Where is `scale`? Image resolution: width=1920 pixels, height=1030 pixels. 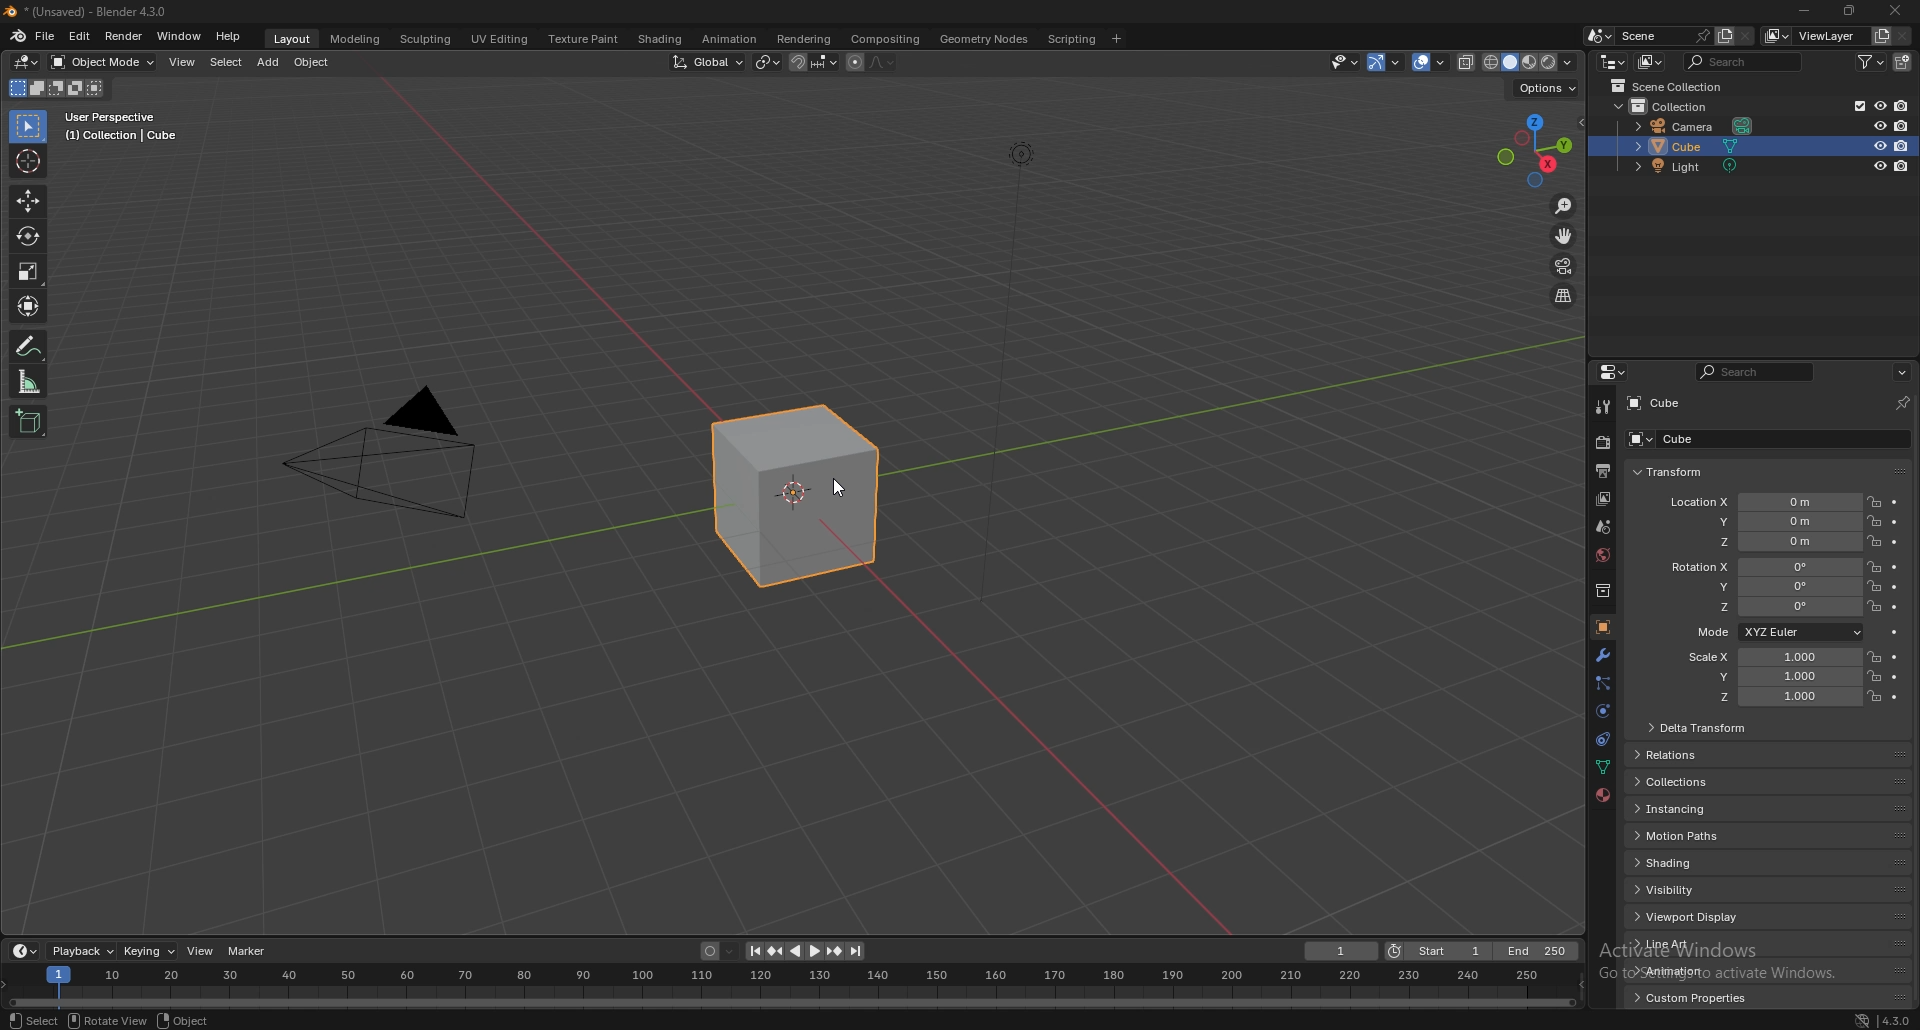 scale is located at coordinates (28, 271).